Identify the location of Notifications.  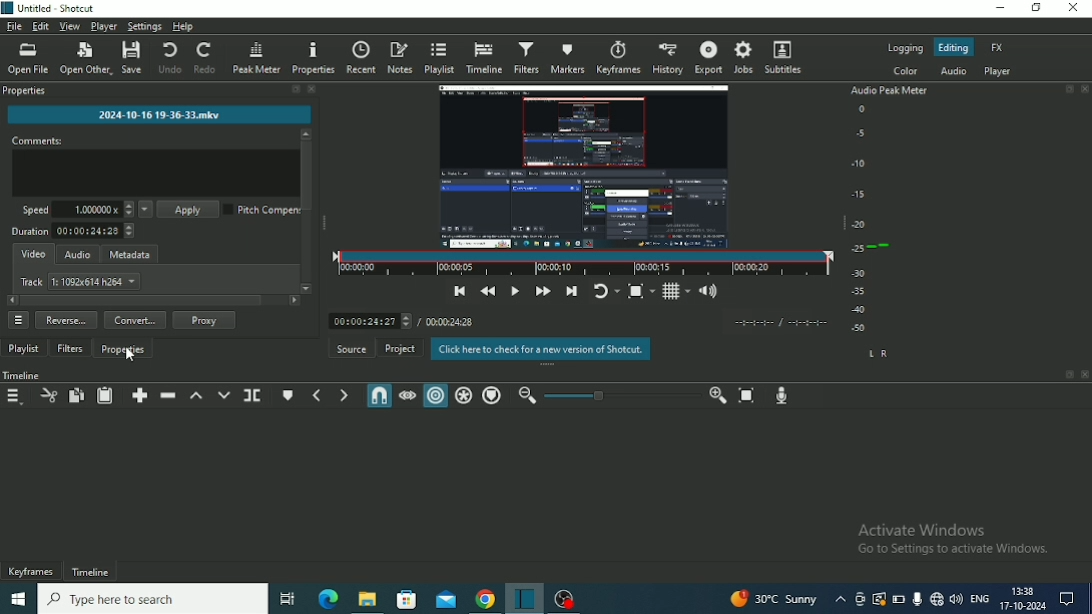
(1067, 599).